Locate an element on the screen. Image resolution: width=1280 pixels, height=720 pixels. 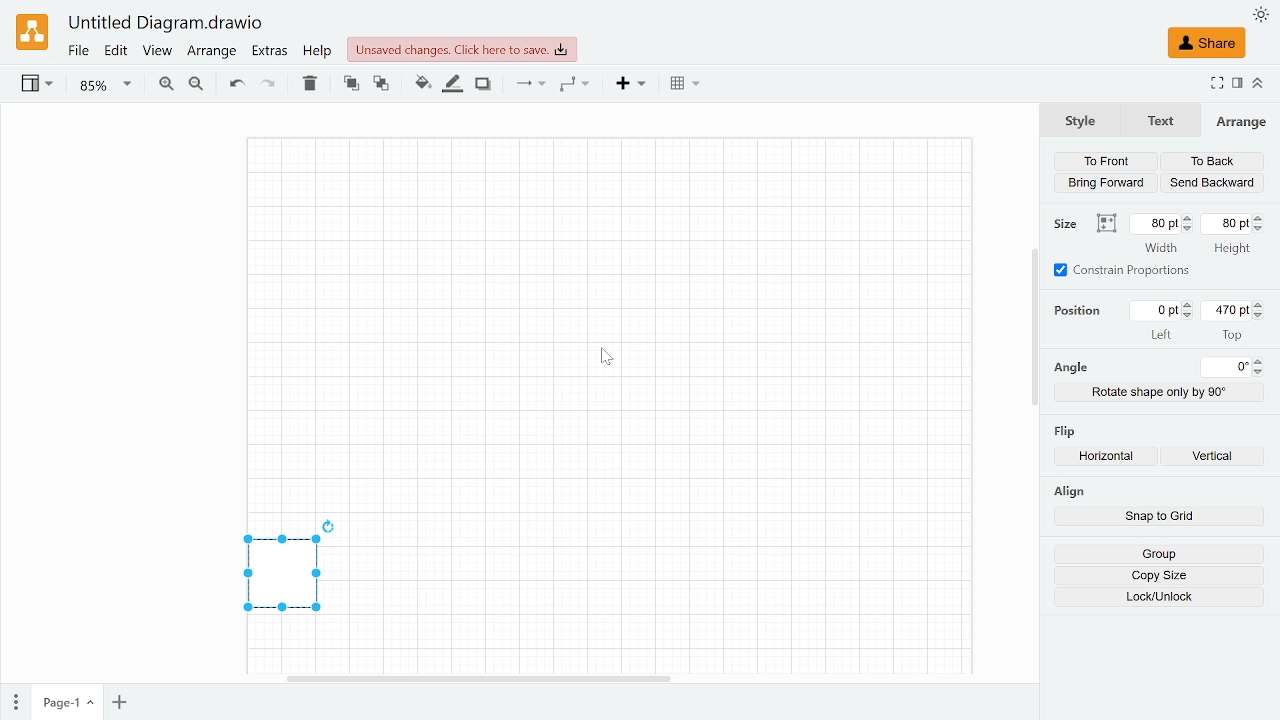
Current height is located at coordinates (1228, 223).